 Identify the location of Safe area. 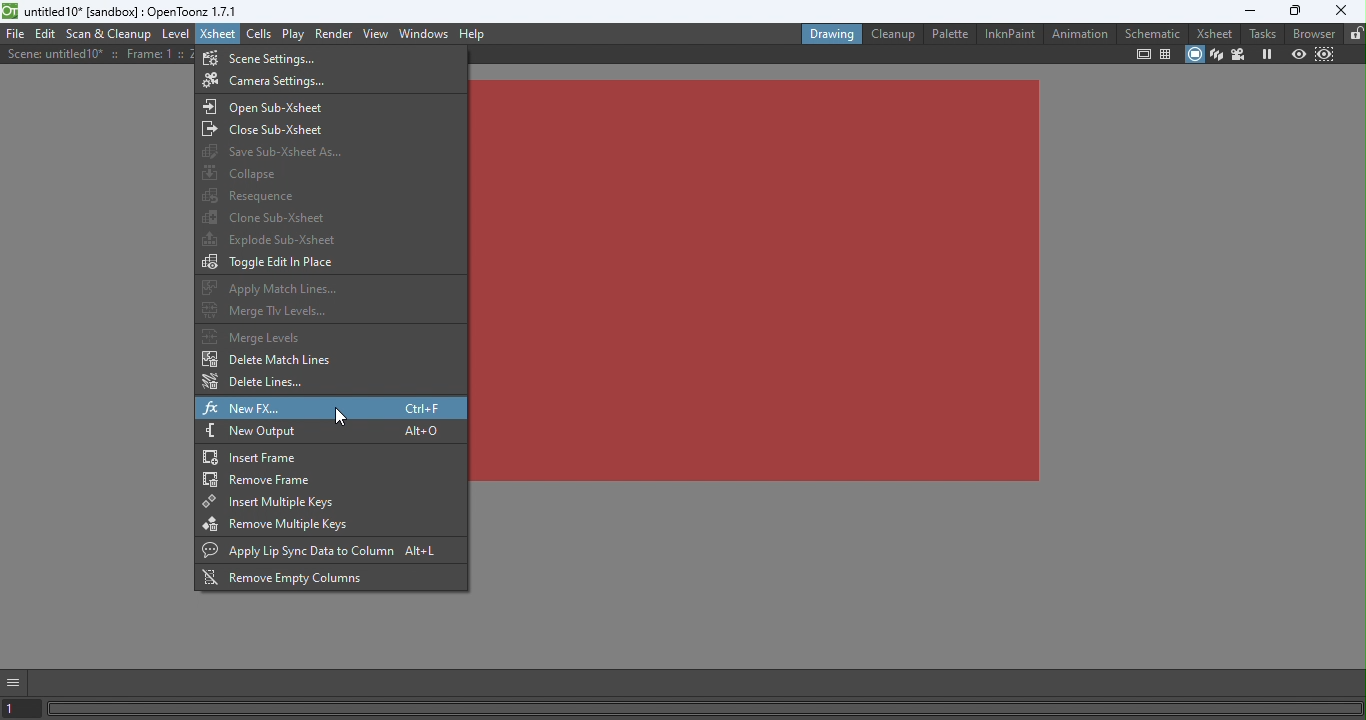
(1143, 54).